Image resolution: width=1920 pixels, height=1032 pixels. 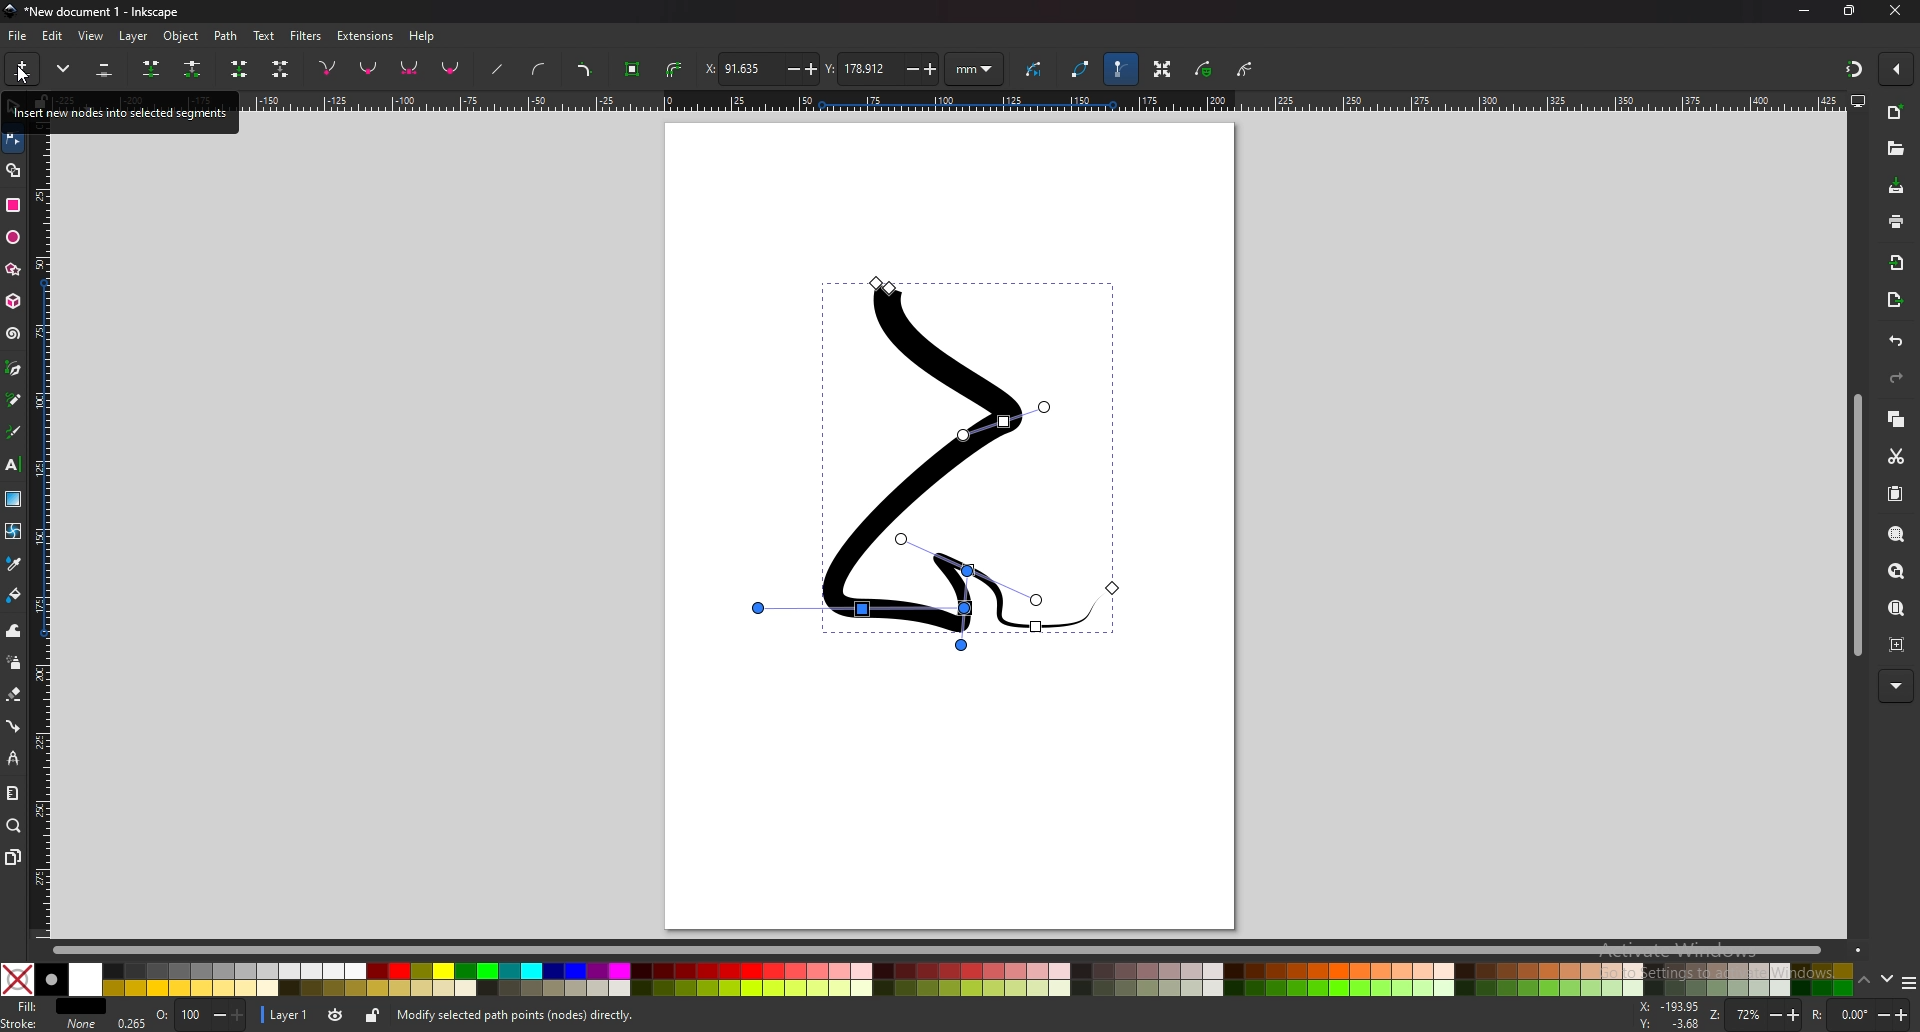 I want to click on Opacity, so click(x=178, y=1016).